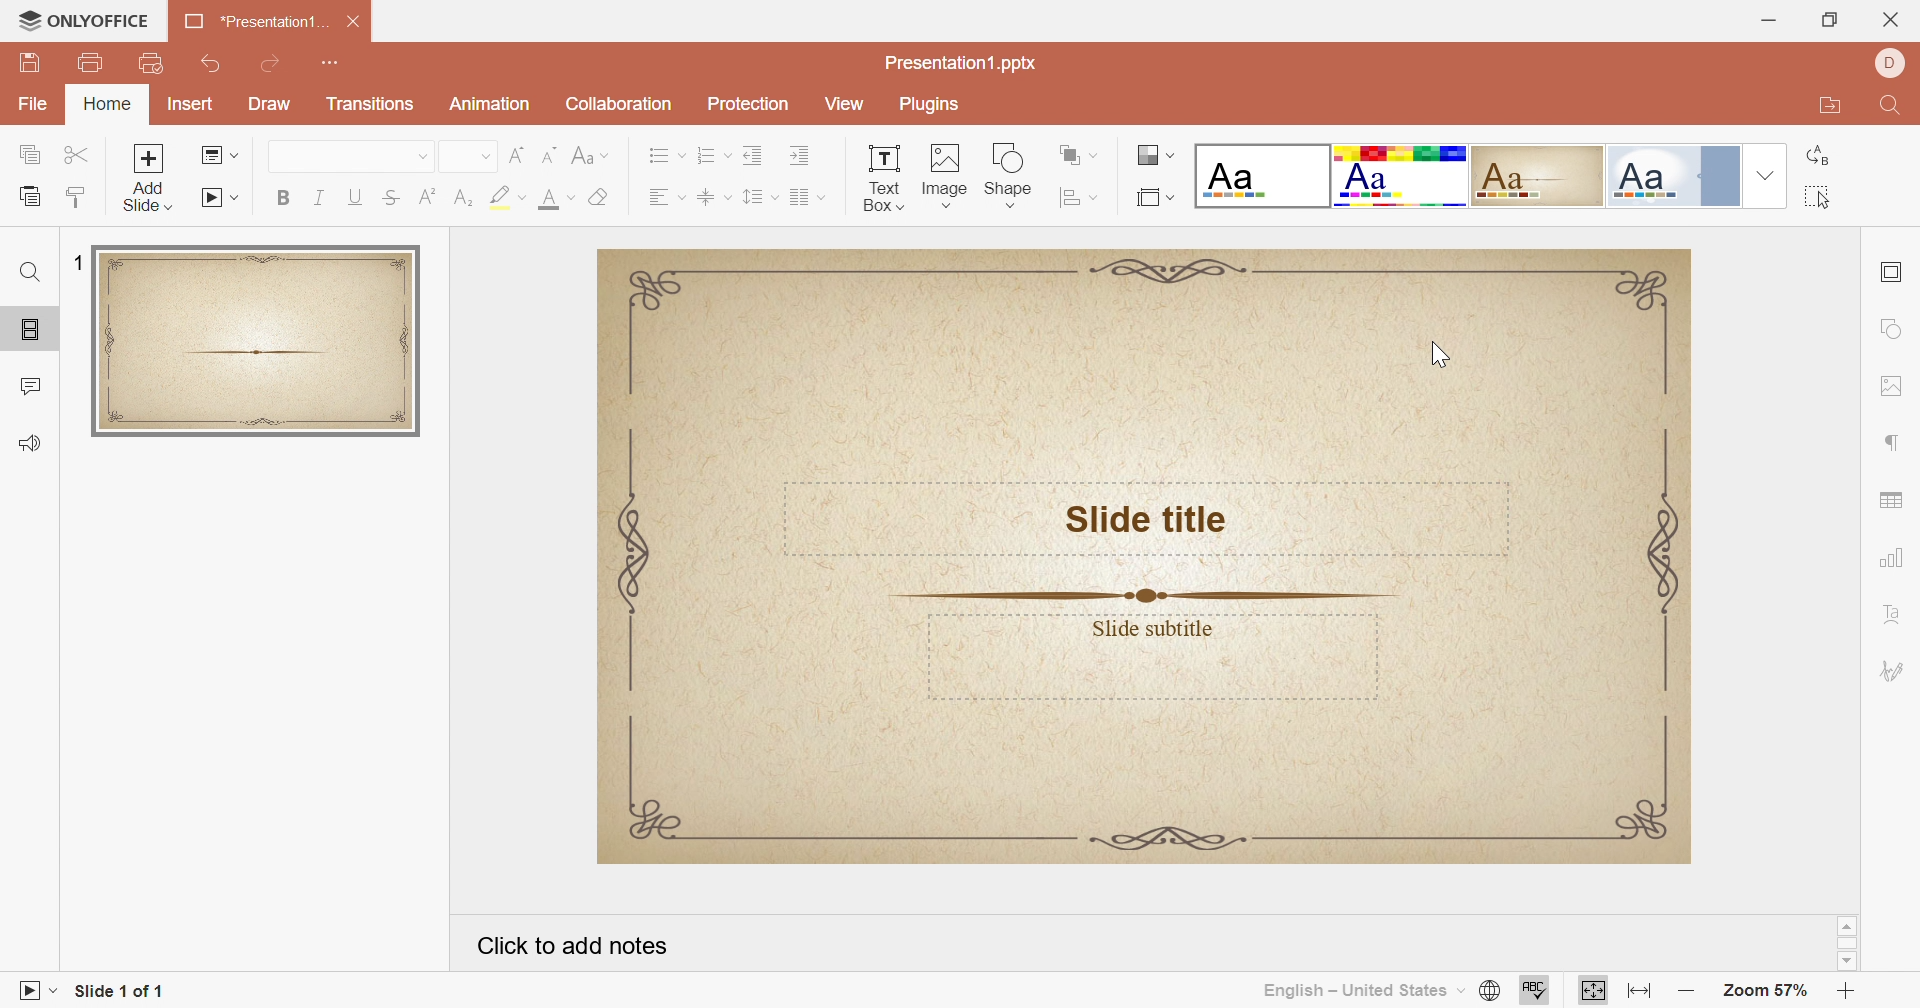 Image resolution: width=1920 pixels, height=1008 pixels. Describe the element at coordinates (150, 63) in the screenshot. I see `Quick Print` at that location.